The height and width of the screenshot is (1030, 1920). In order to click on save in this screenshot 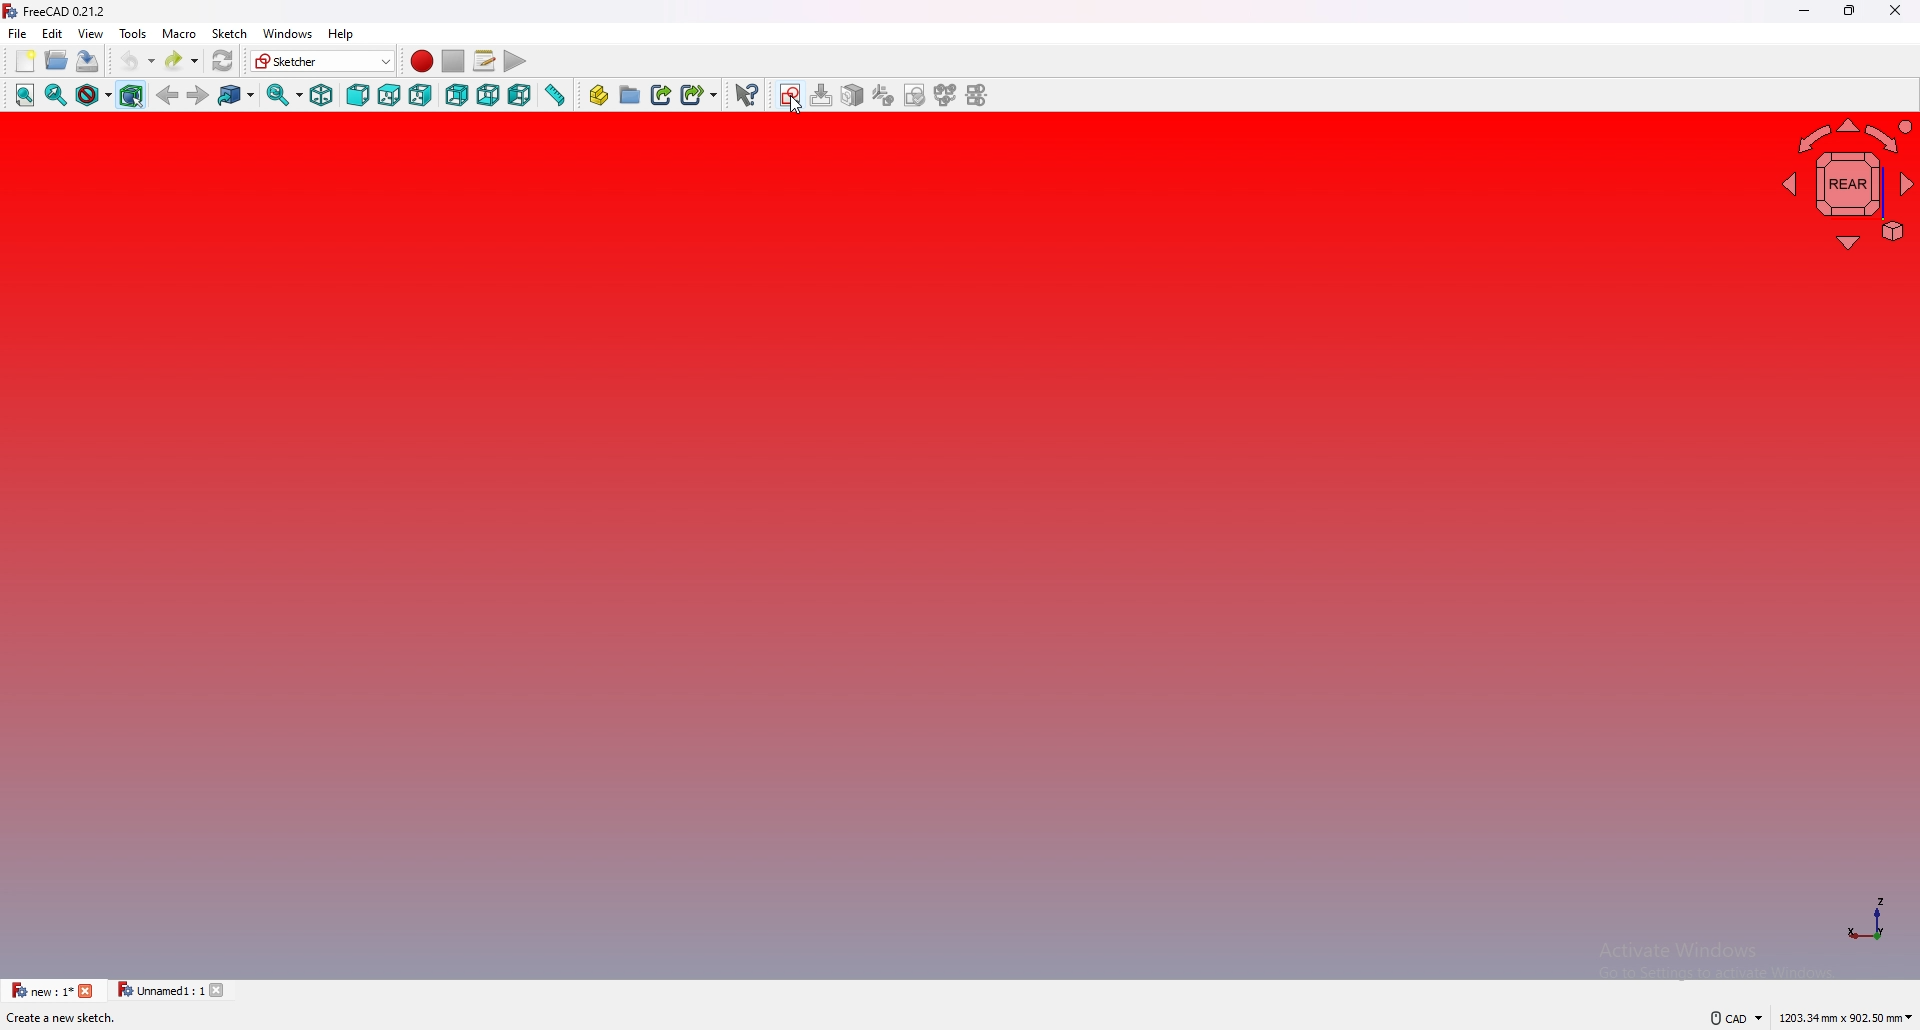, I will do `click(86, 60)`.